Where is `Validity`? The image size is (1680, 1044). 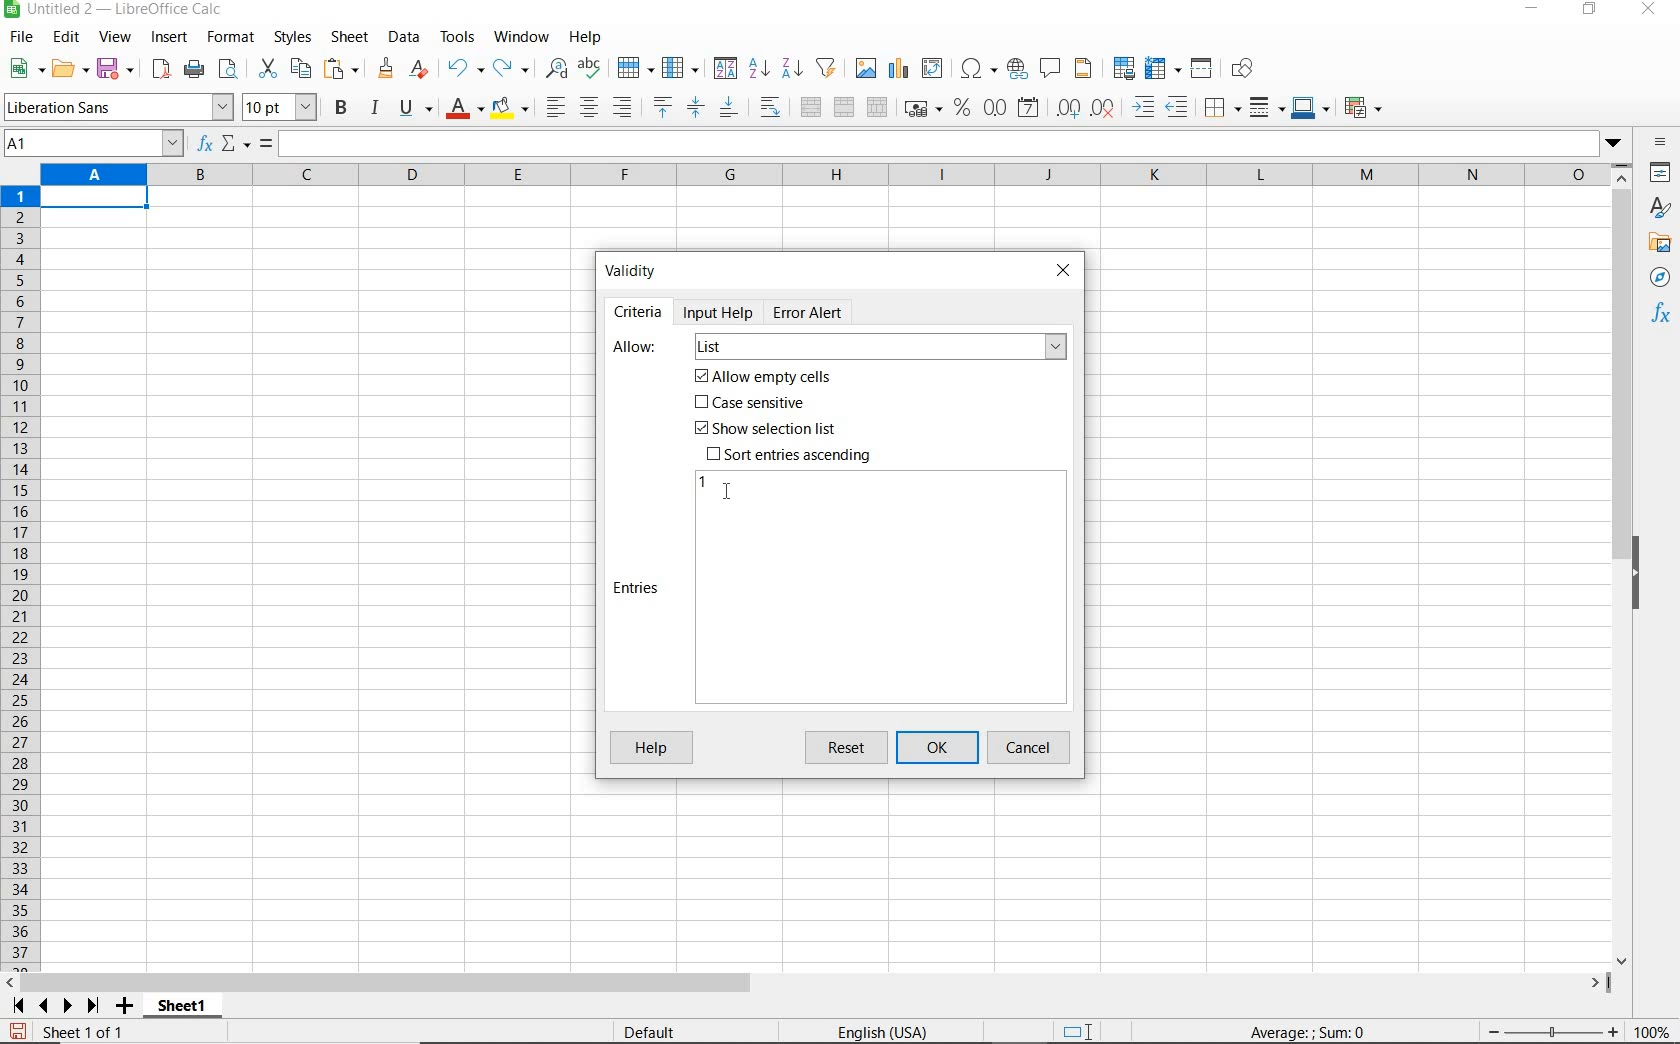 Validity is located at coordinates (632, 269).